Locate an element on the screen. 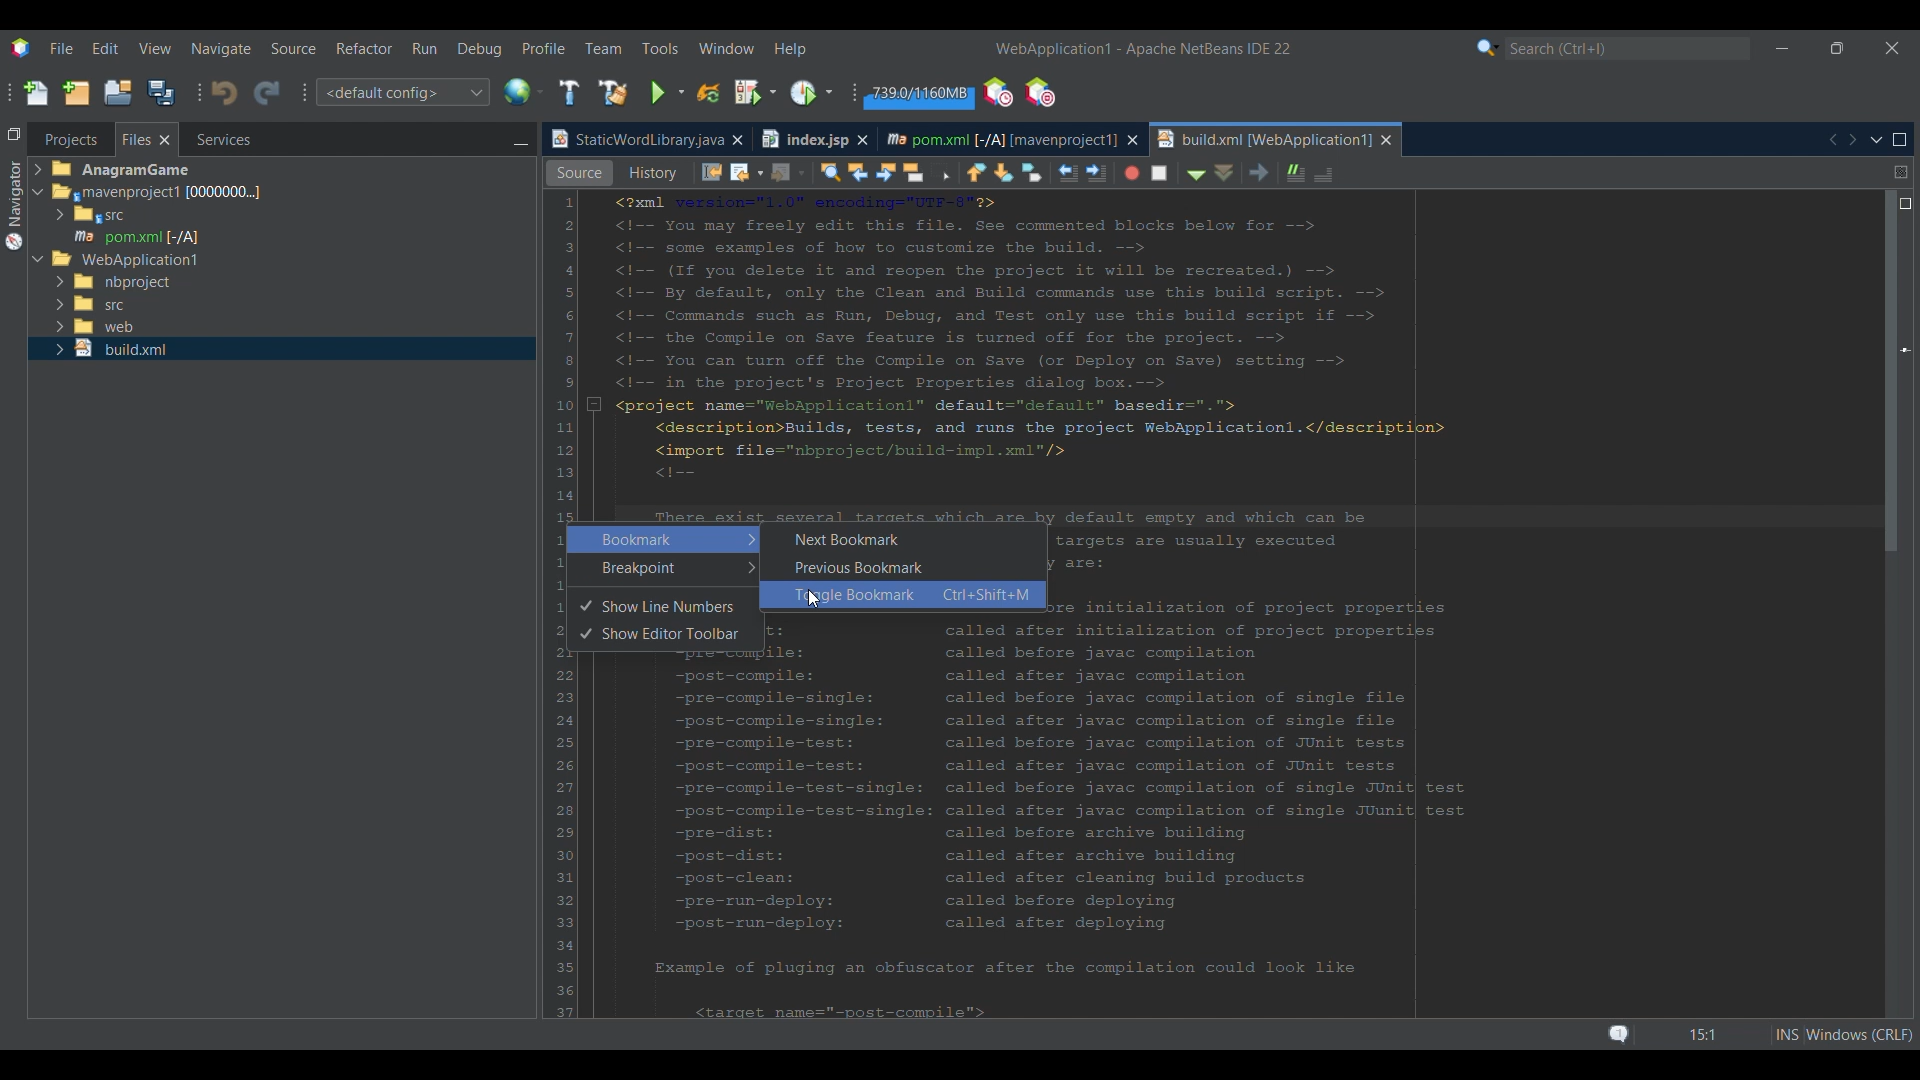 The image size is (1920, 1080). Find previous occurrence is located at coordinates (1039, 174).